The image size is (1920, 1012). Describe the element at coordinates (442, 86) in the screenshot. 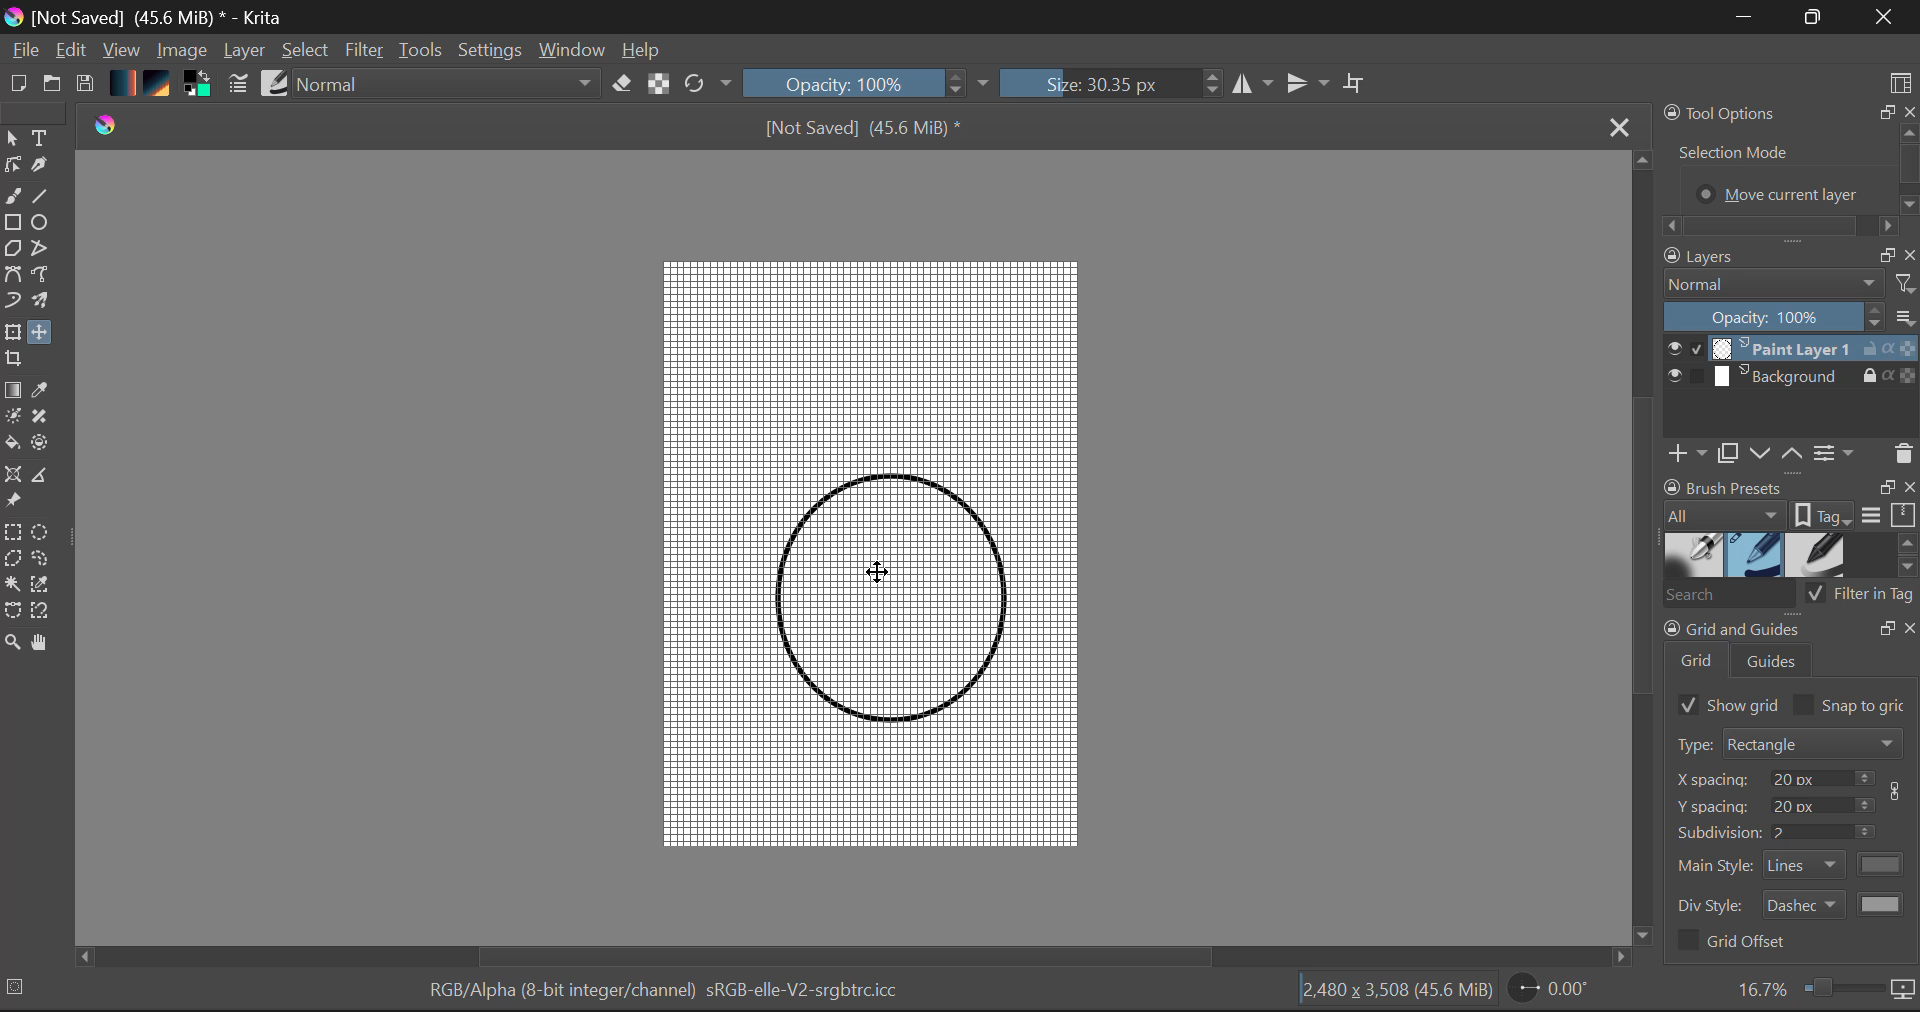

I see `Blending Modes` at that location.